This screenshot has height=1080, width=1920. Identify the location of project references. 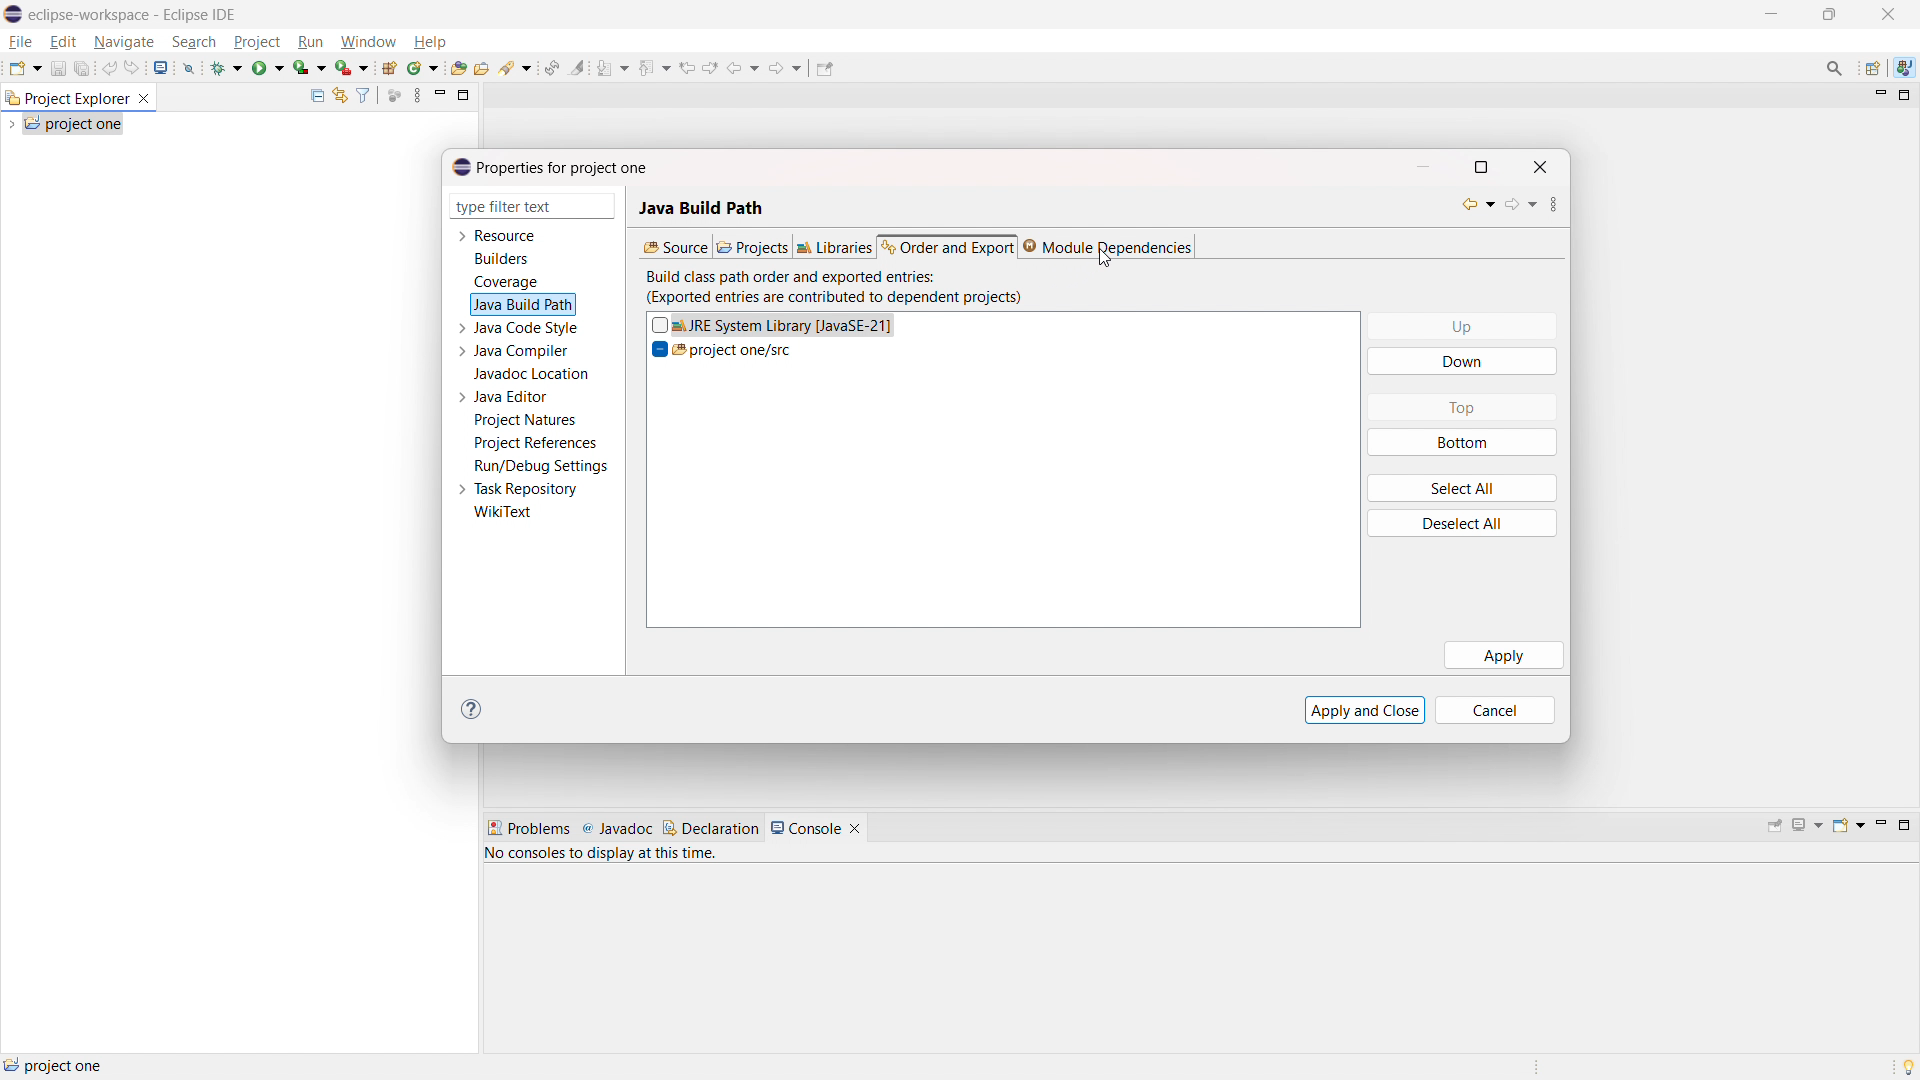
(535, 442).